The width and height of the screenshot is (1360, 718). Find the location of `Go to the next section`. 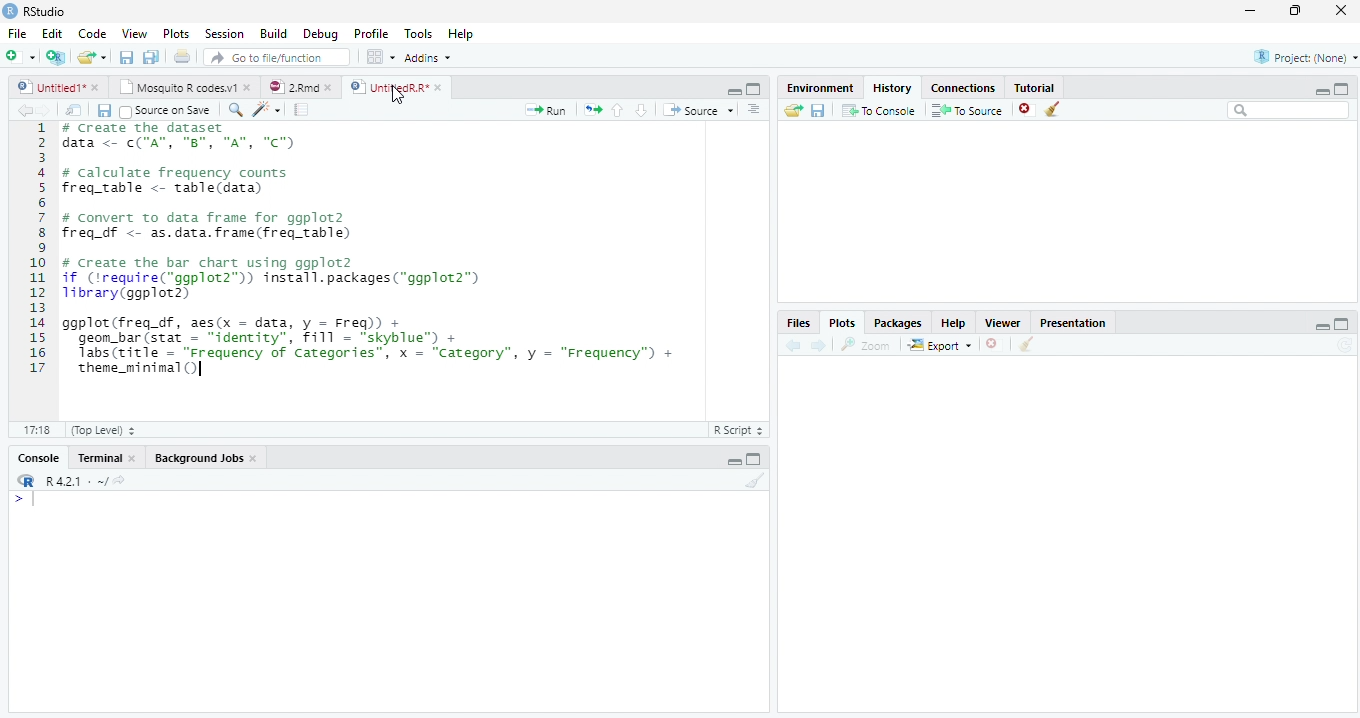

Go to the next section is located at coordinates (641, 110).